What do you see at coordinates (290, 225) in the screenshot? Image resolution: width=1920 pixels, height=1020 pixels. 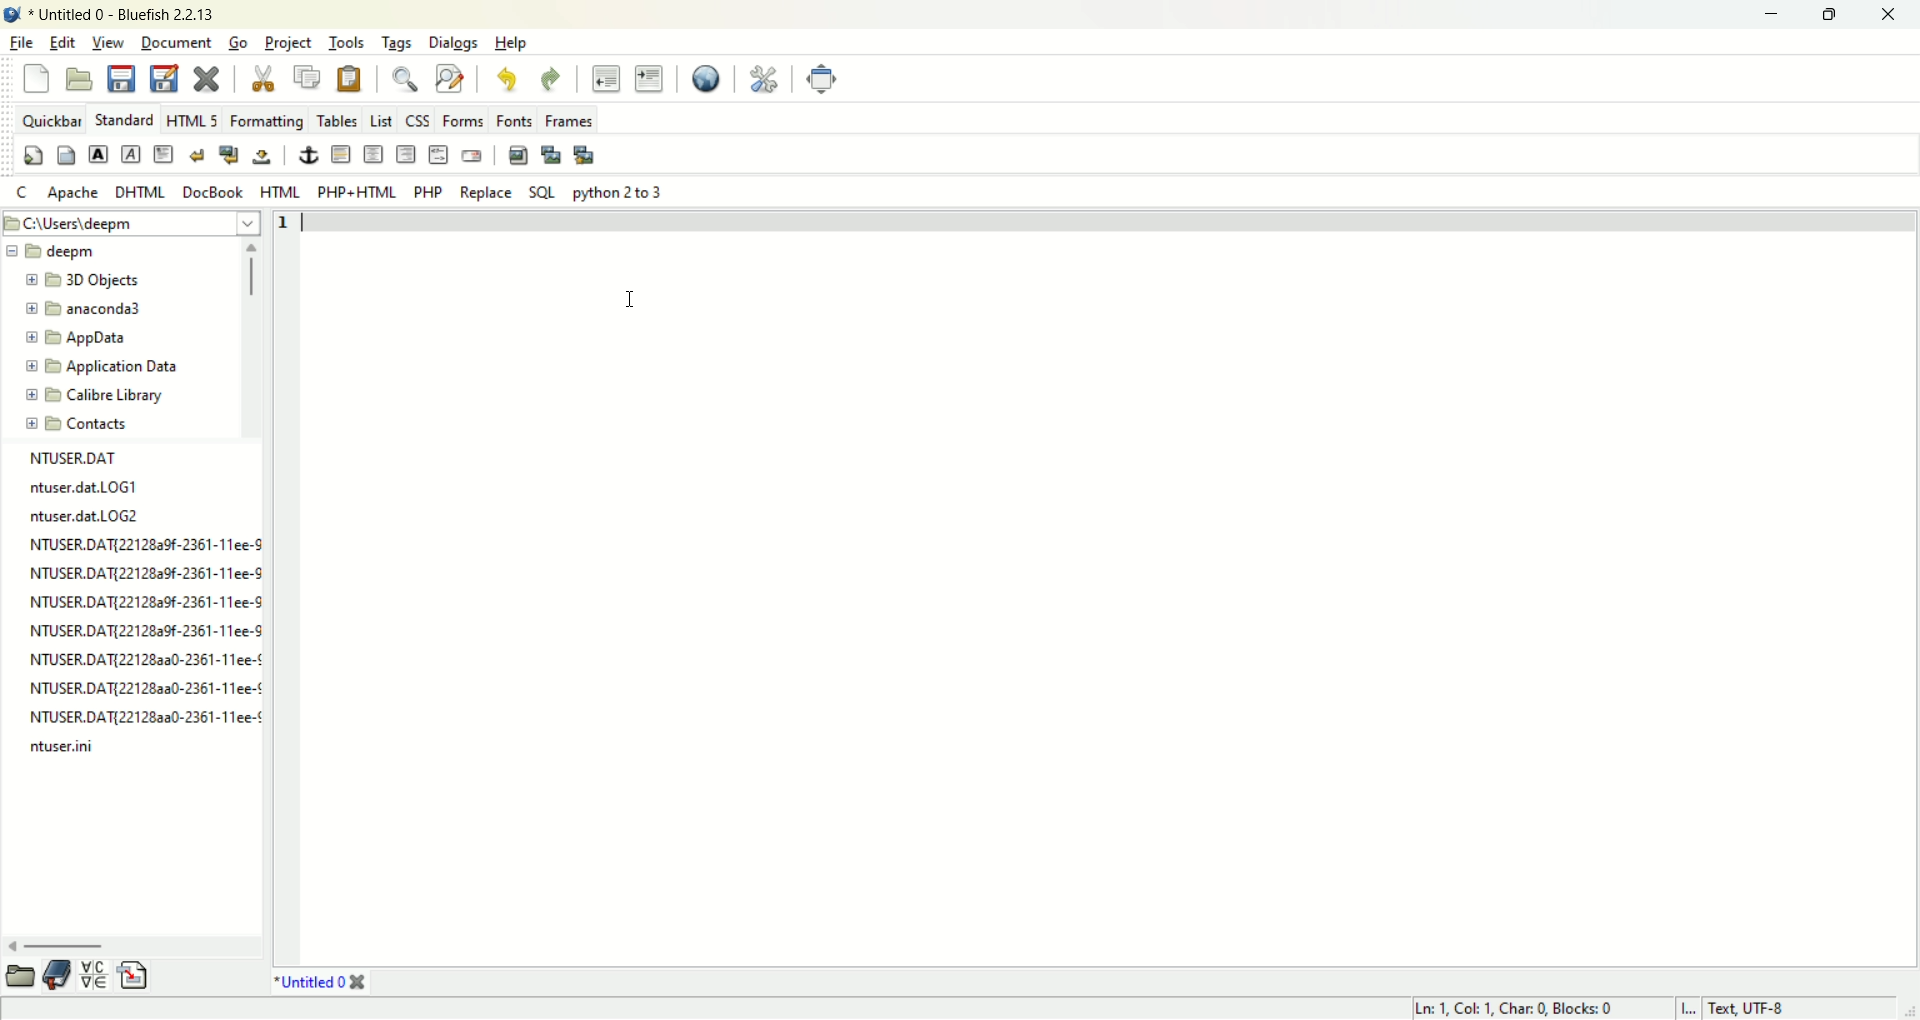 I see `line number` at bounding box center [290, 225].